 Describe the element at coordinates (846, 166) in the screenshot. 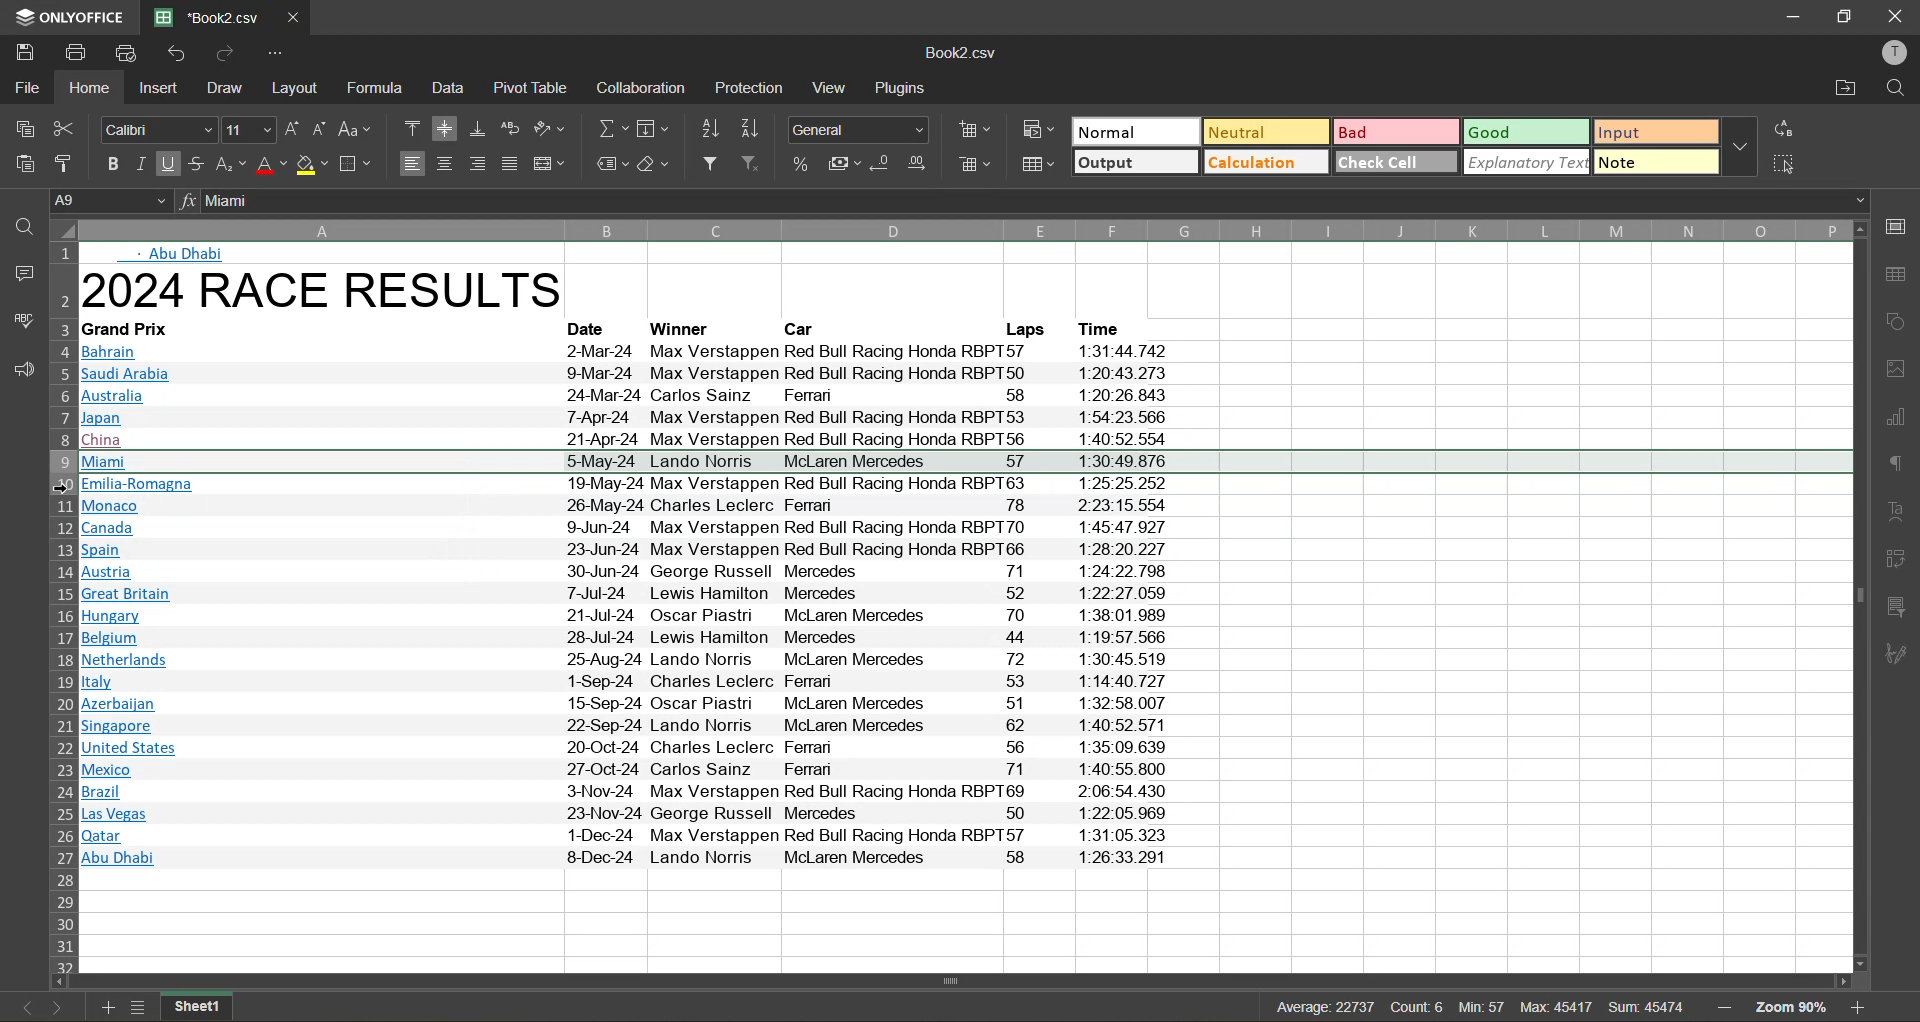

I see `accounting` at that location.